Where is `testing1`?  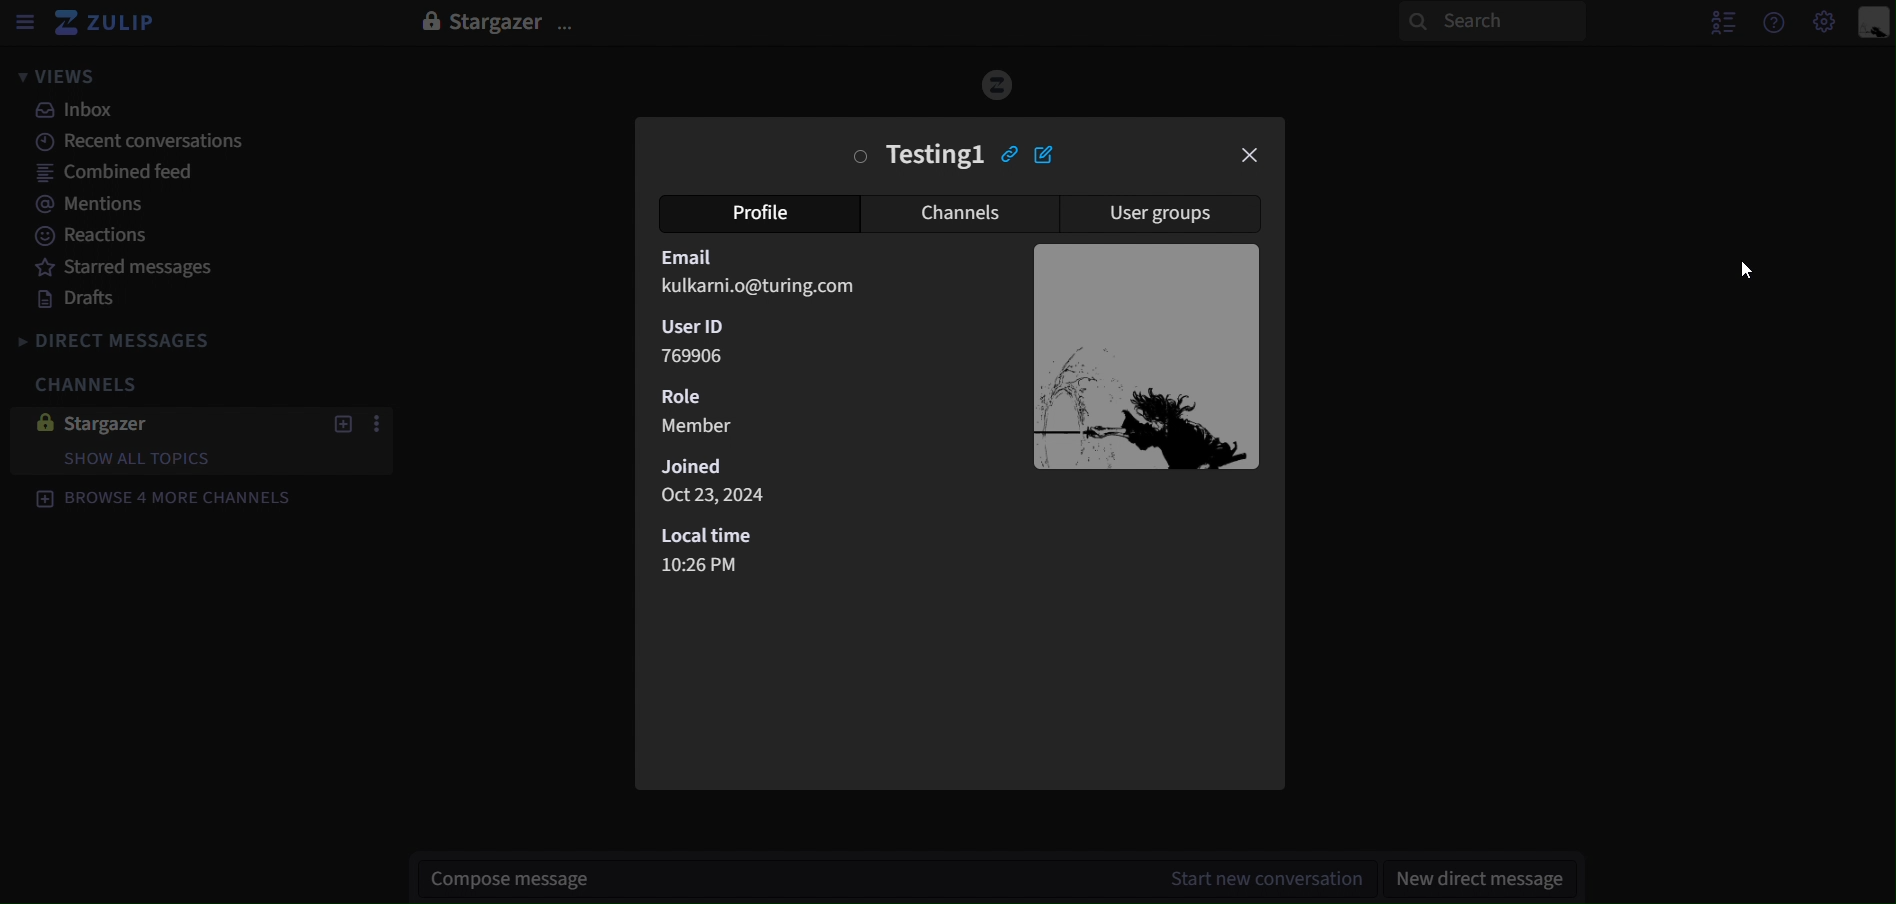 testing1 is located at coordinates (920, 154).